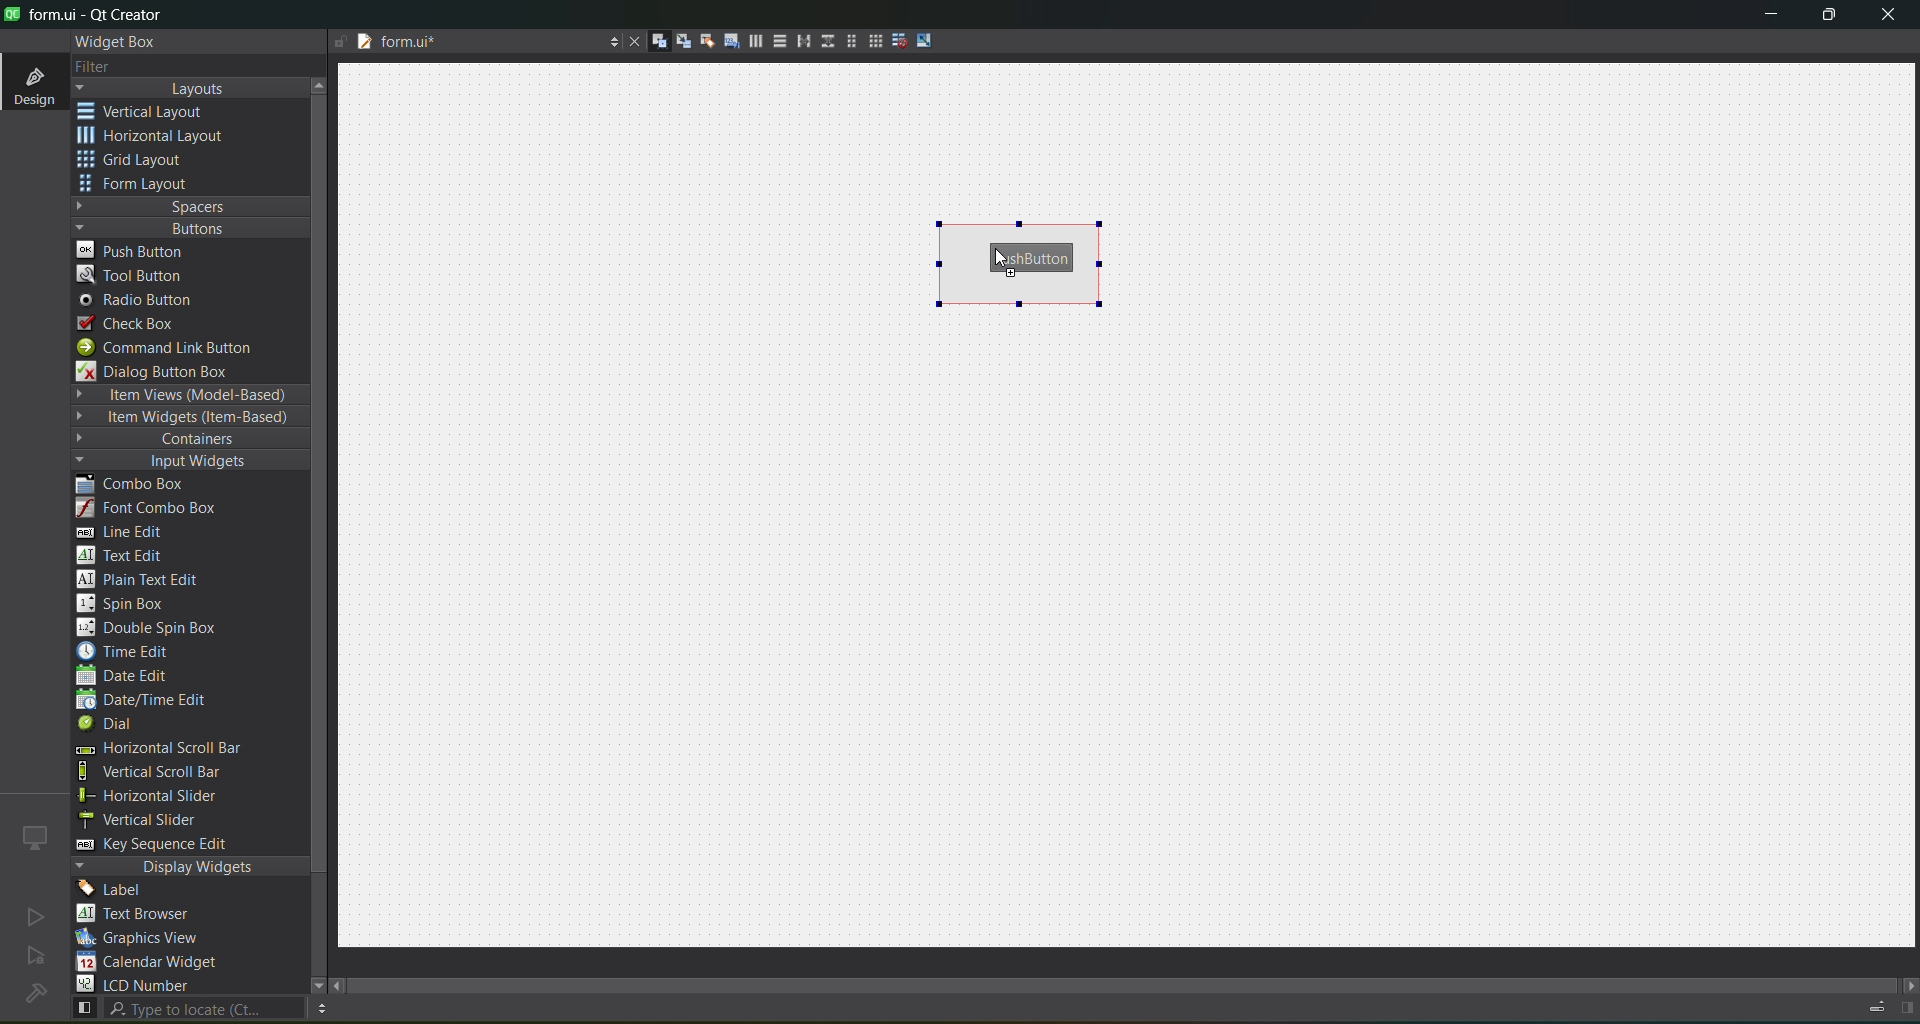 The image size is (1920, 1024). Describe the element at coordinates (651, 42) in the screenshot. I see `edit widgets` at that location.